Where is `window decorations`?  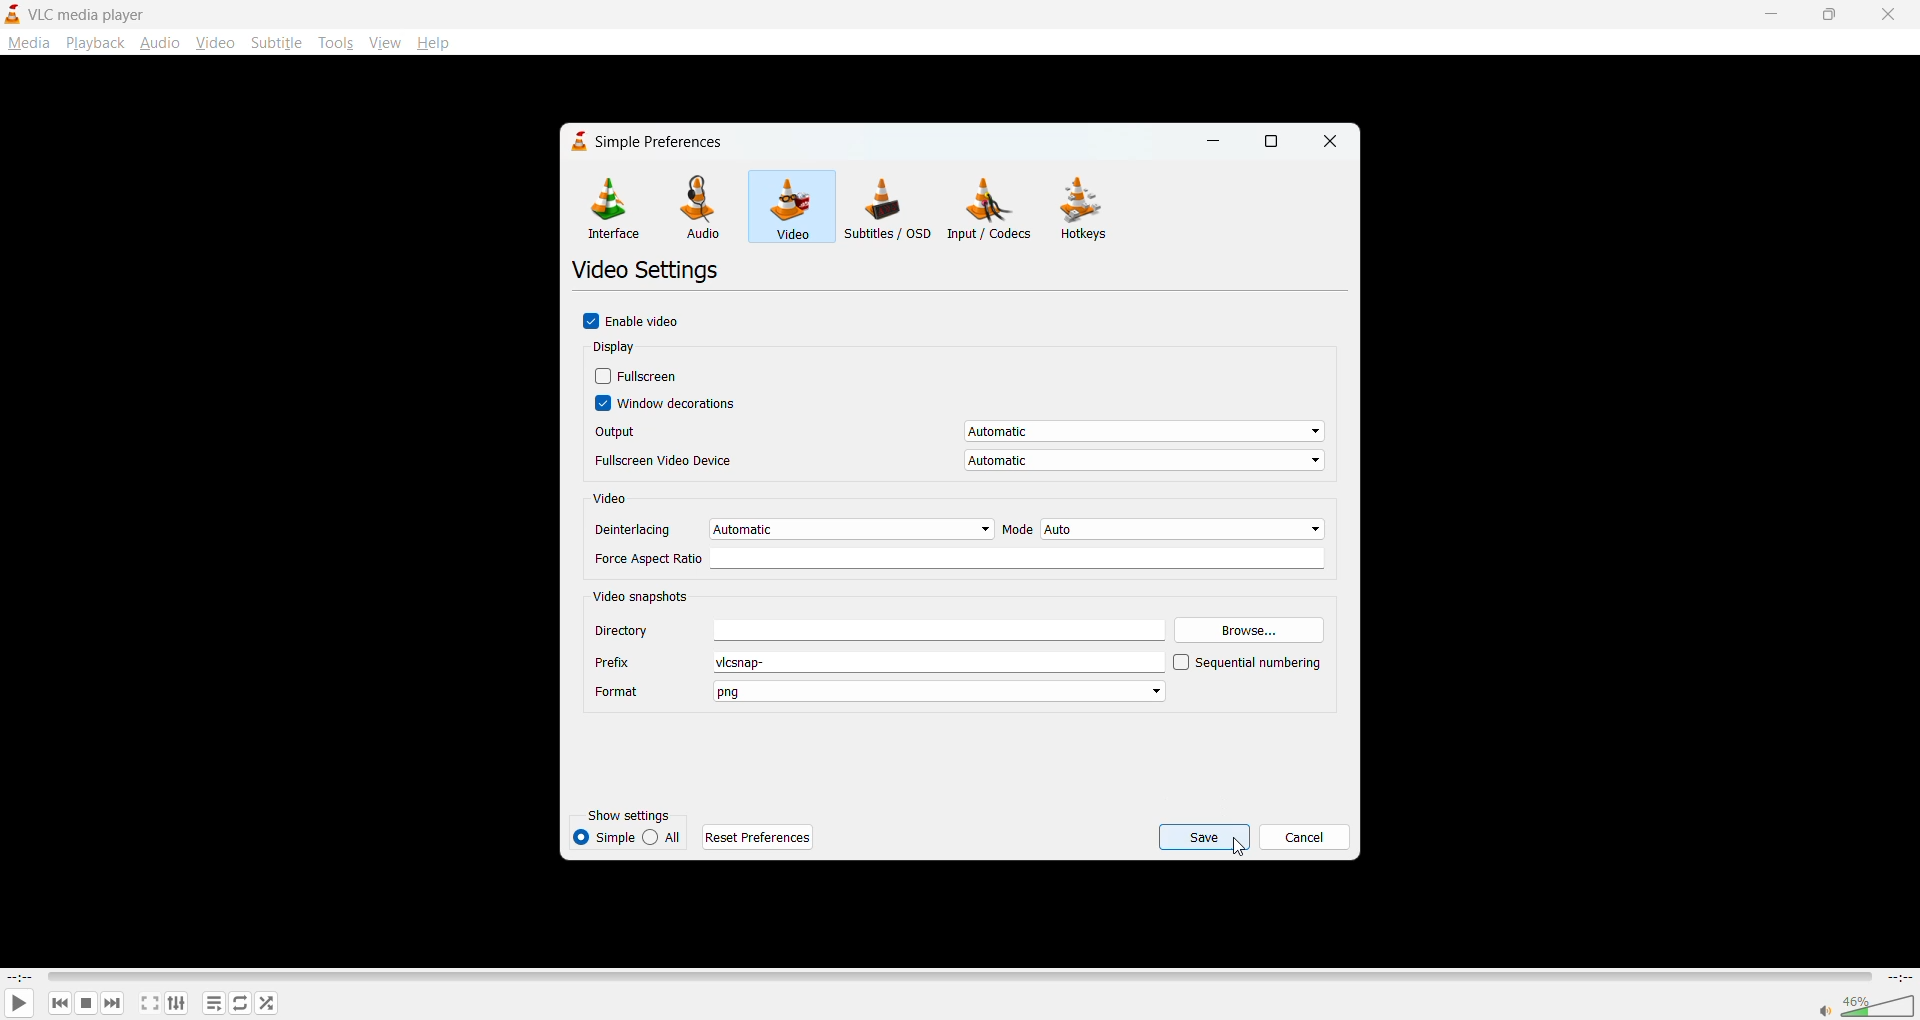
window decorations is located at coordinates (669, 405).